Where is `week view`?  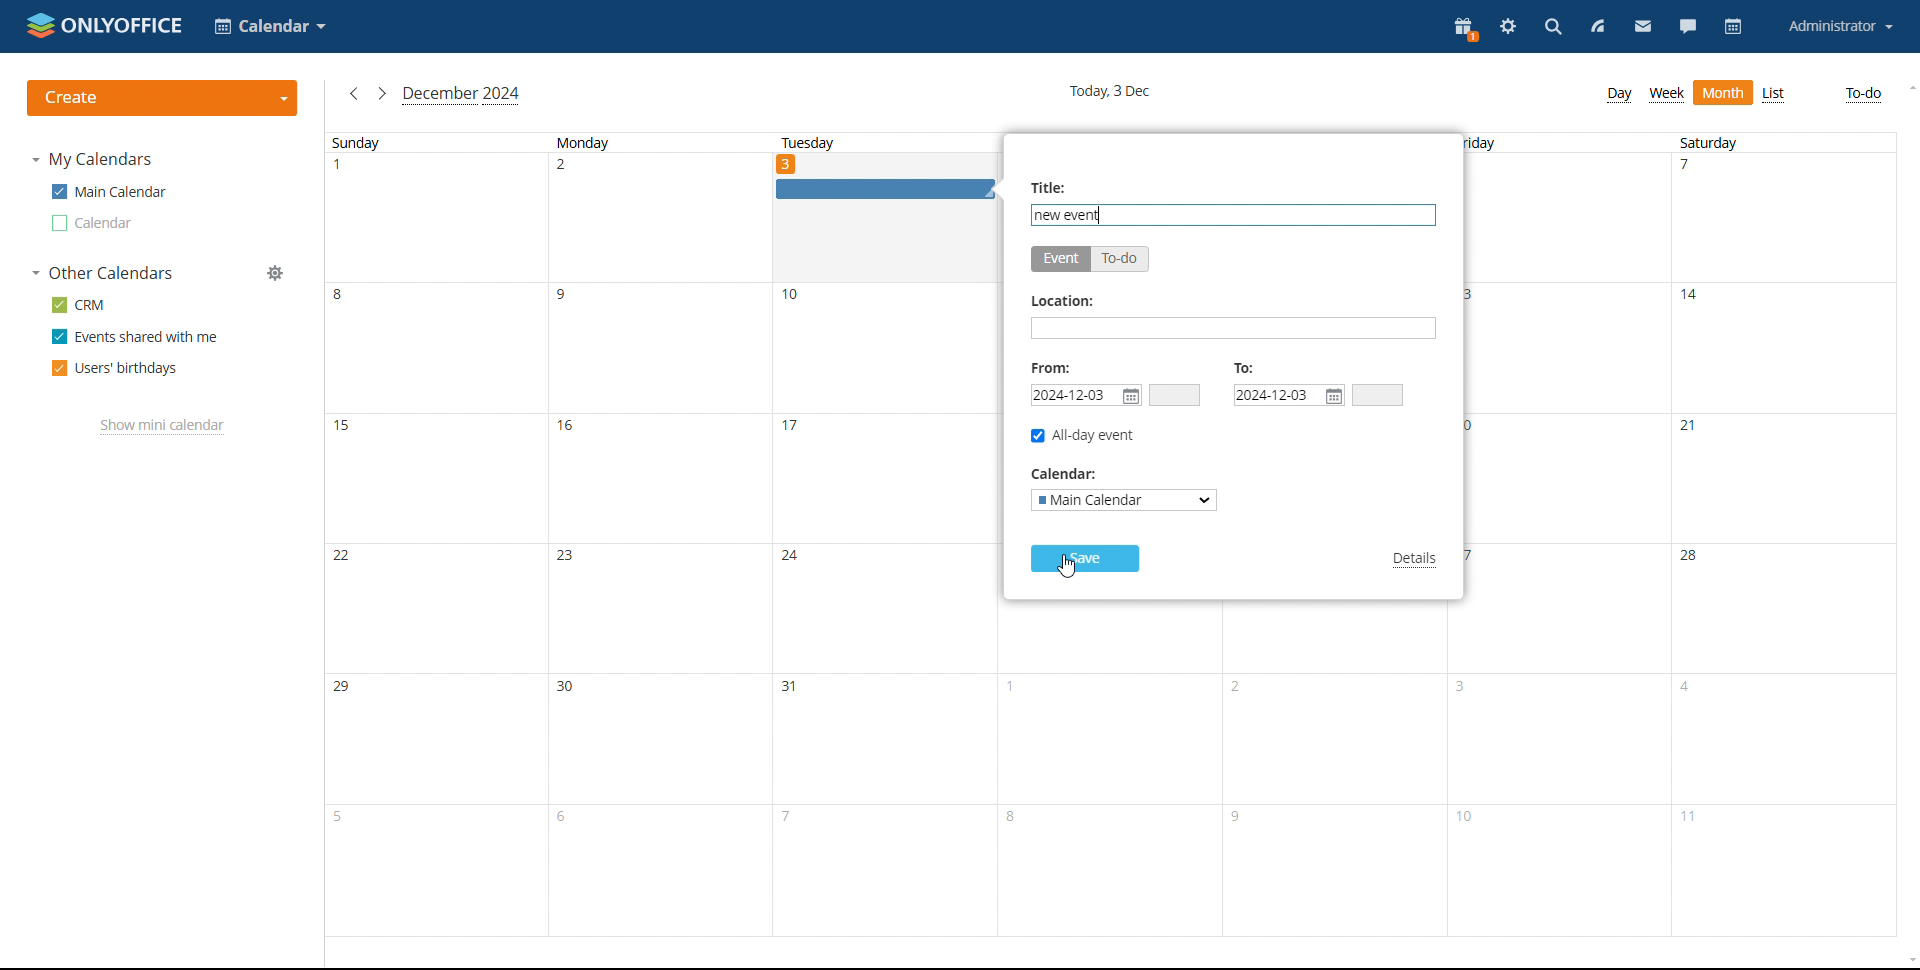
week view is located at coordinates (1667, 94).